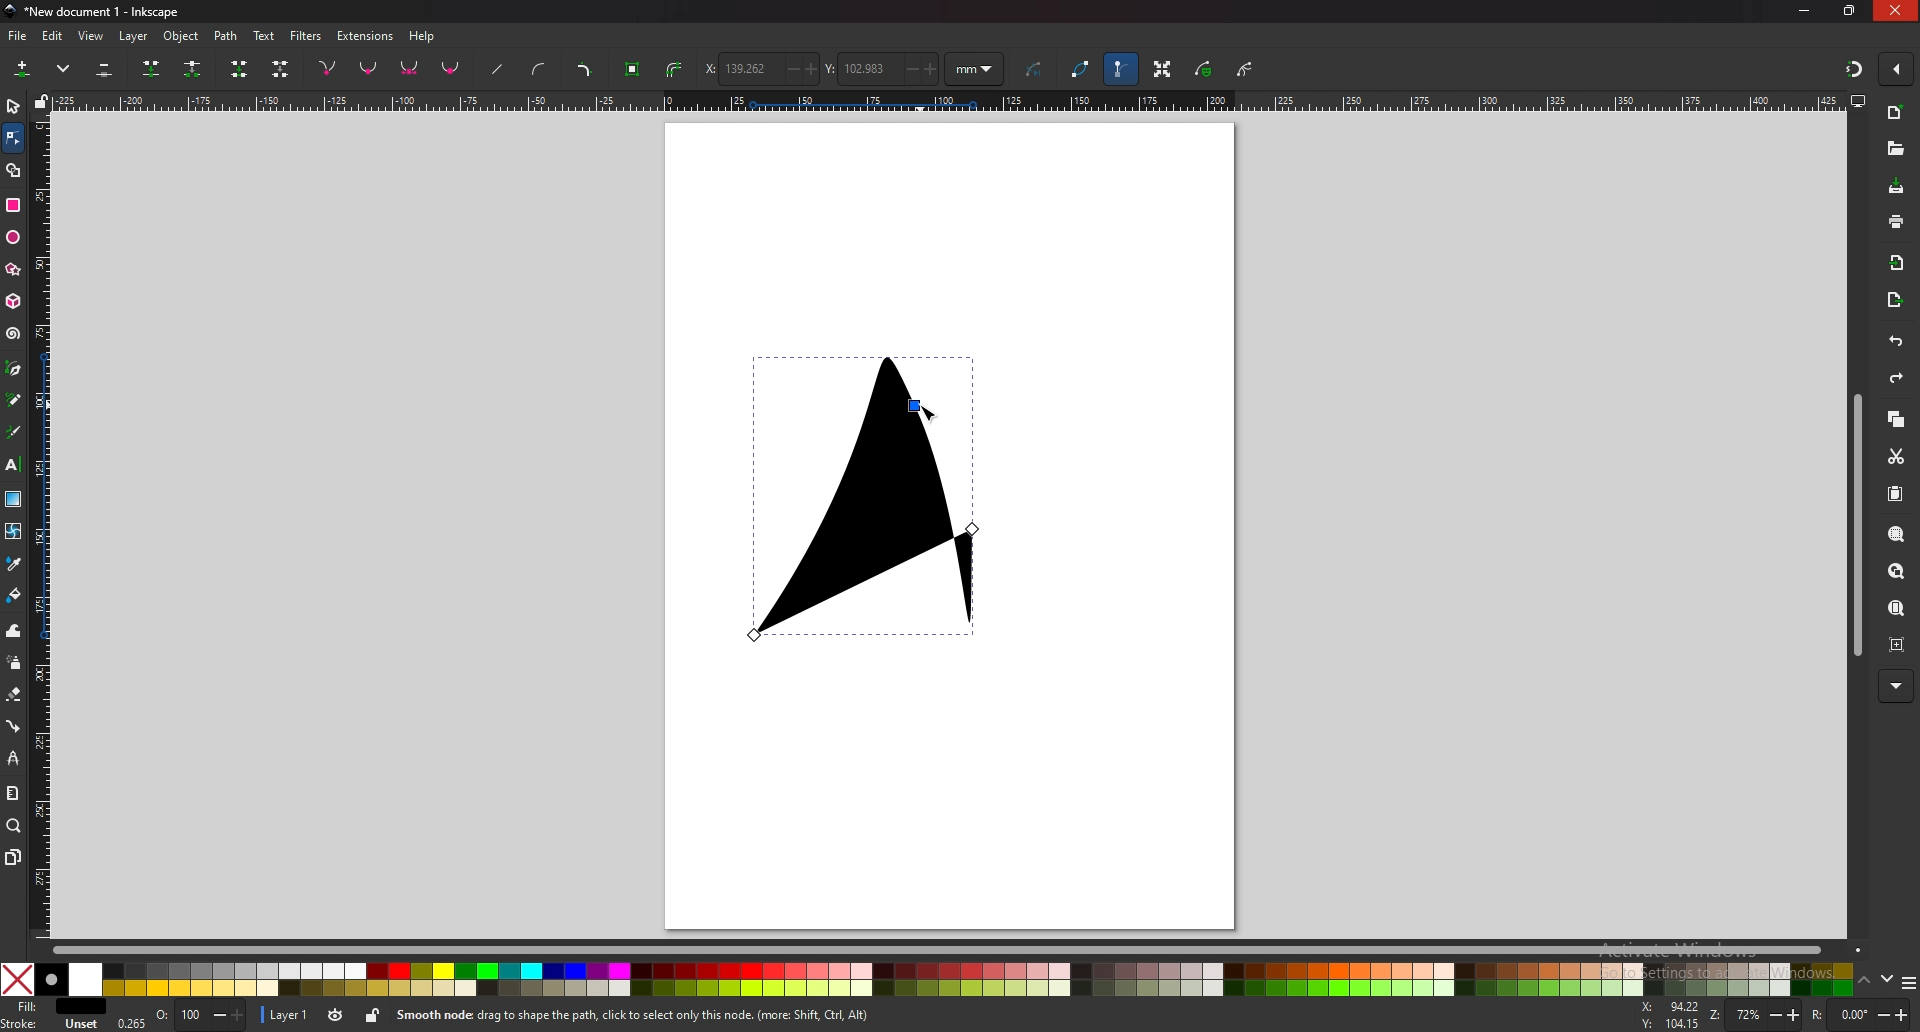  Describe the element at coordinates (13, 858) in the screenshot. I see `pages` at that location.